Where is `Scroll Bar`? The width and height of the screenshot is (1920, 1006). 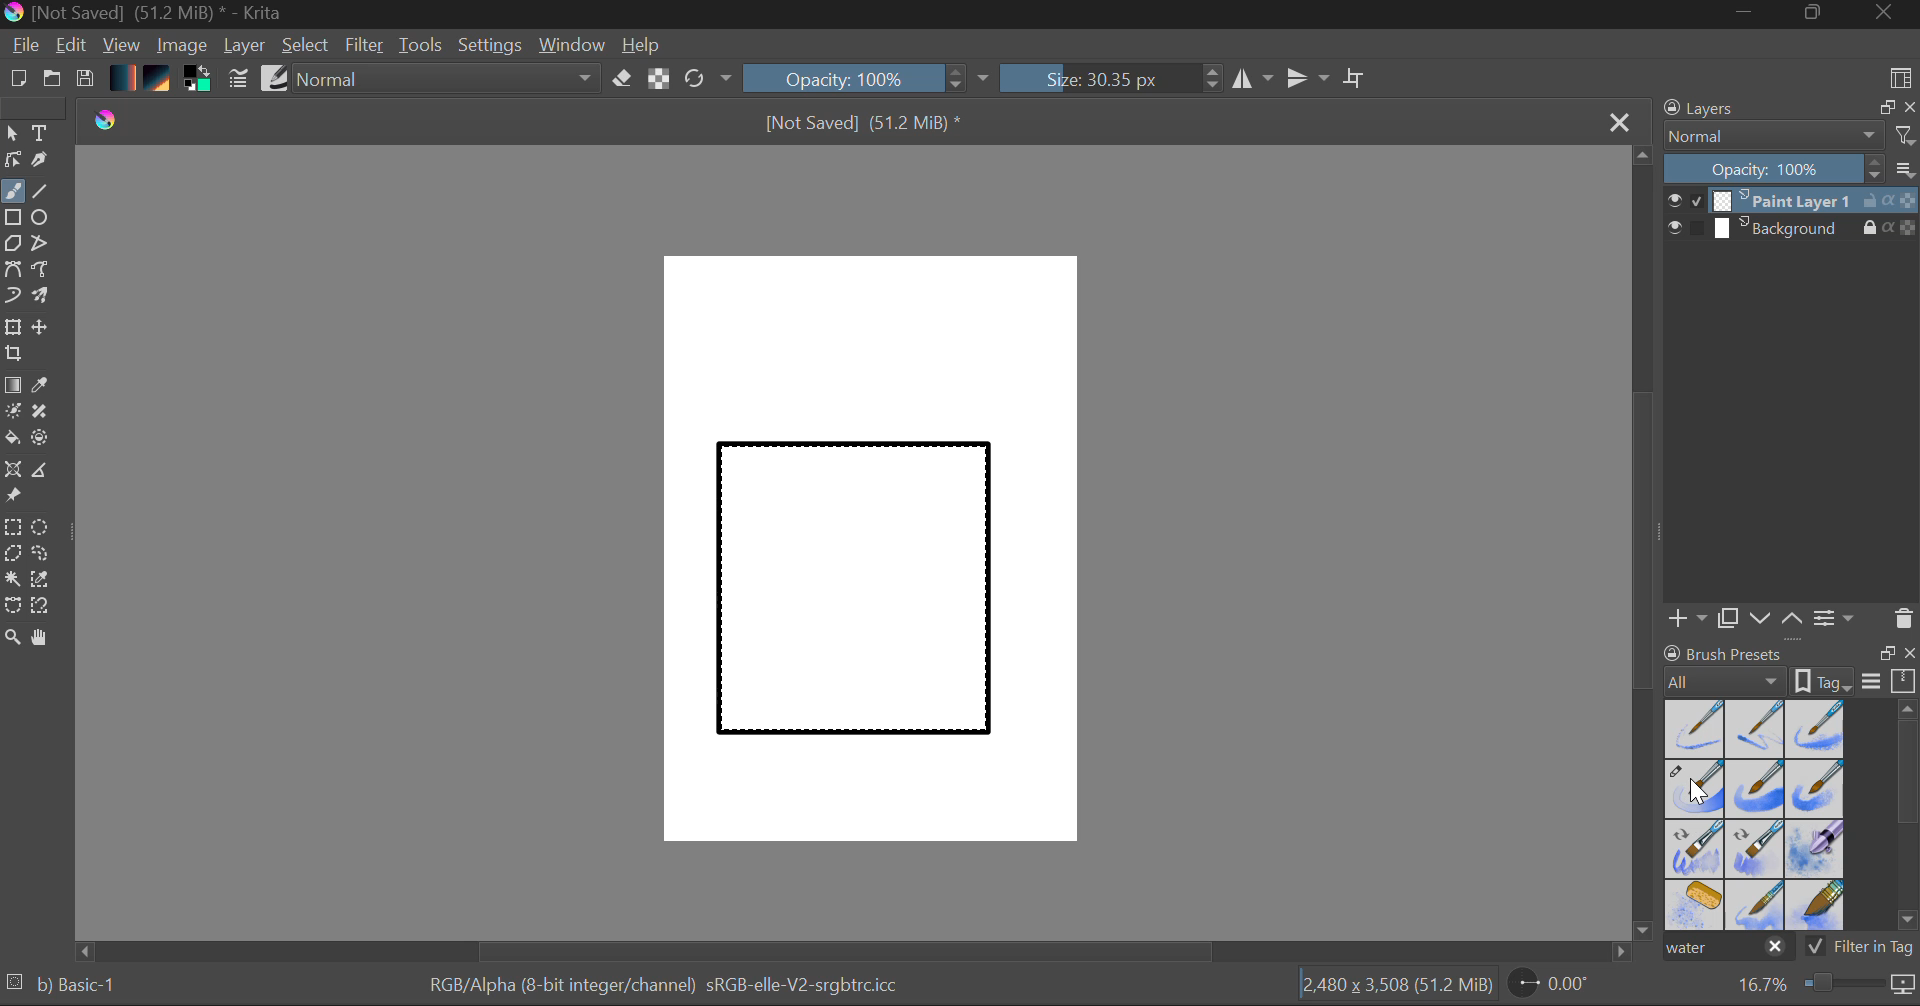
Scroll Bar is located at coordinates (1908, 819).